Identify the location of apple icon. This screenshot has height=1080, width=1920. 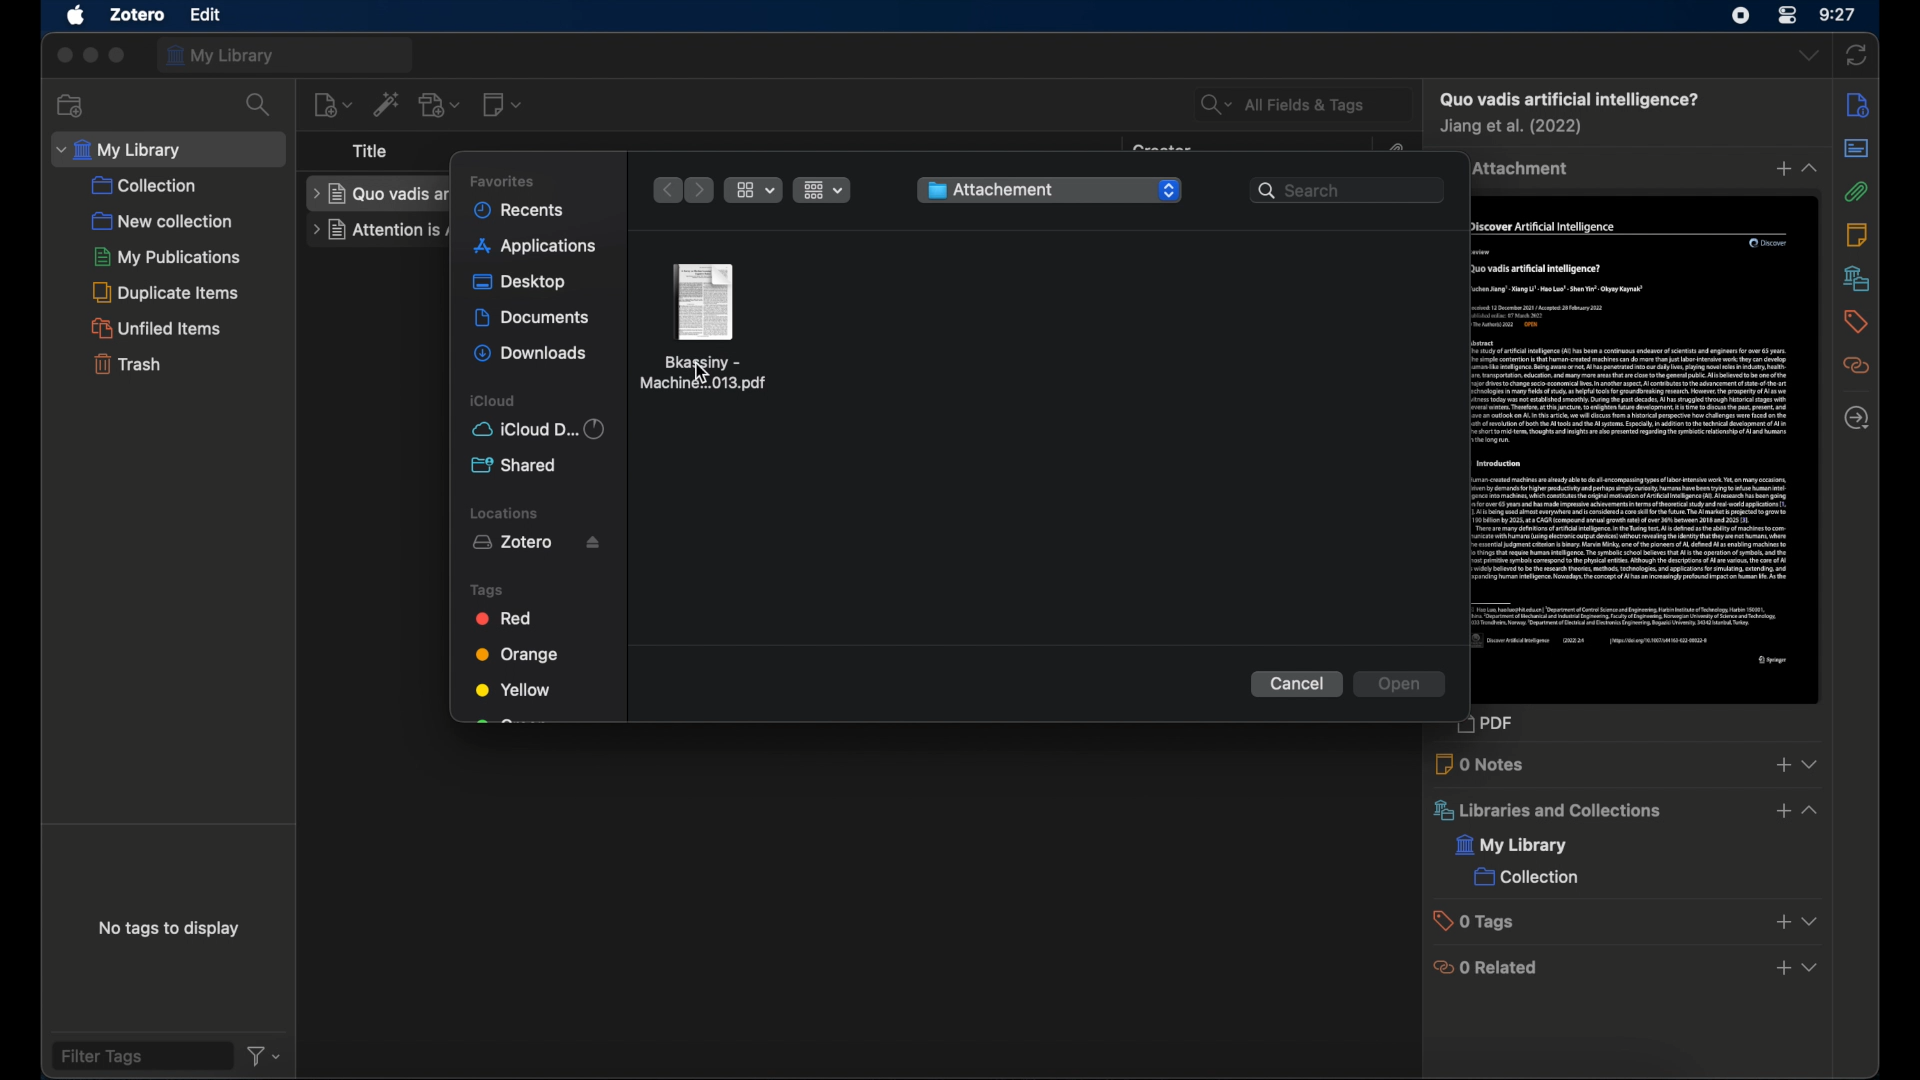
(77, 16).